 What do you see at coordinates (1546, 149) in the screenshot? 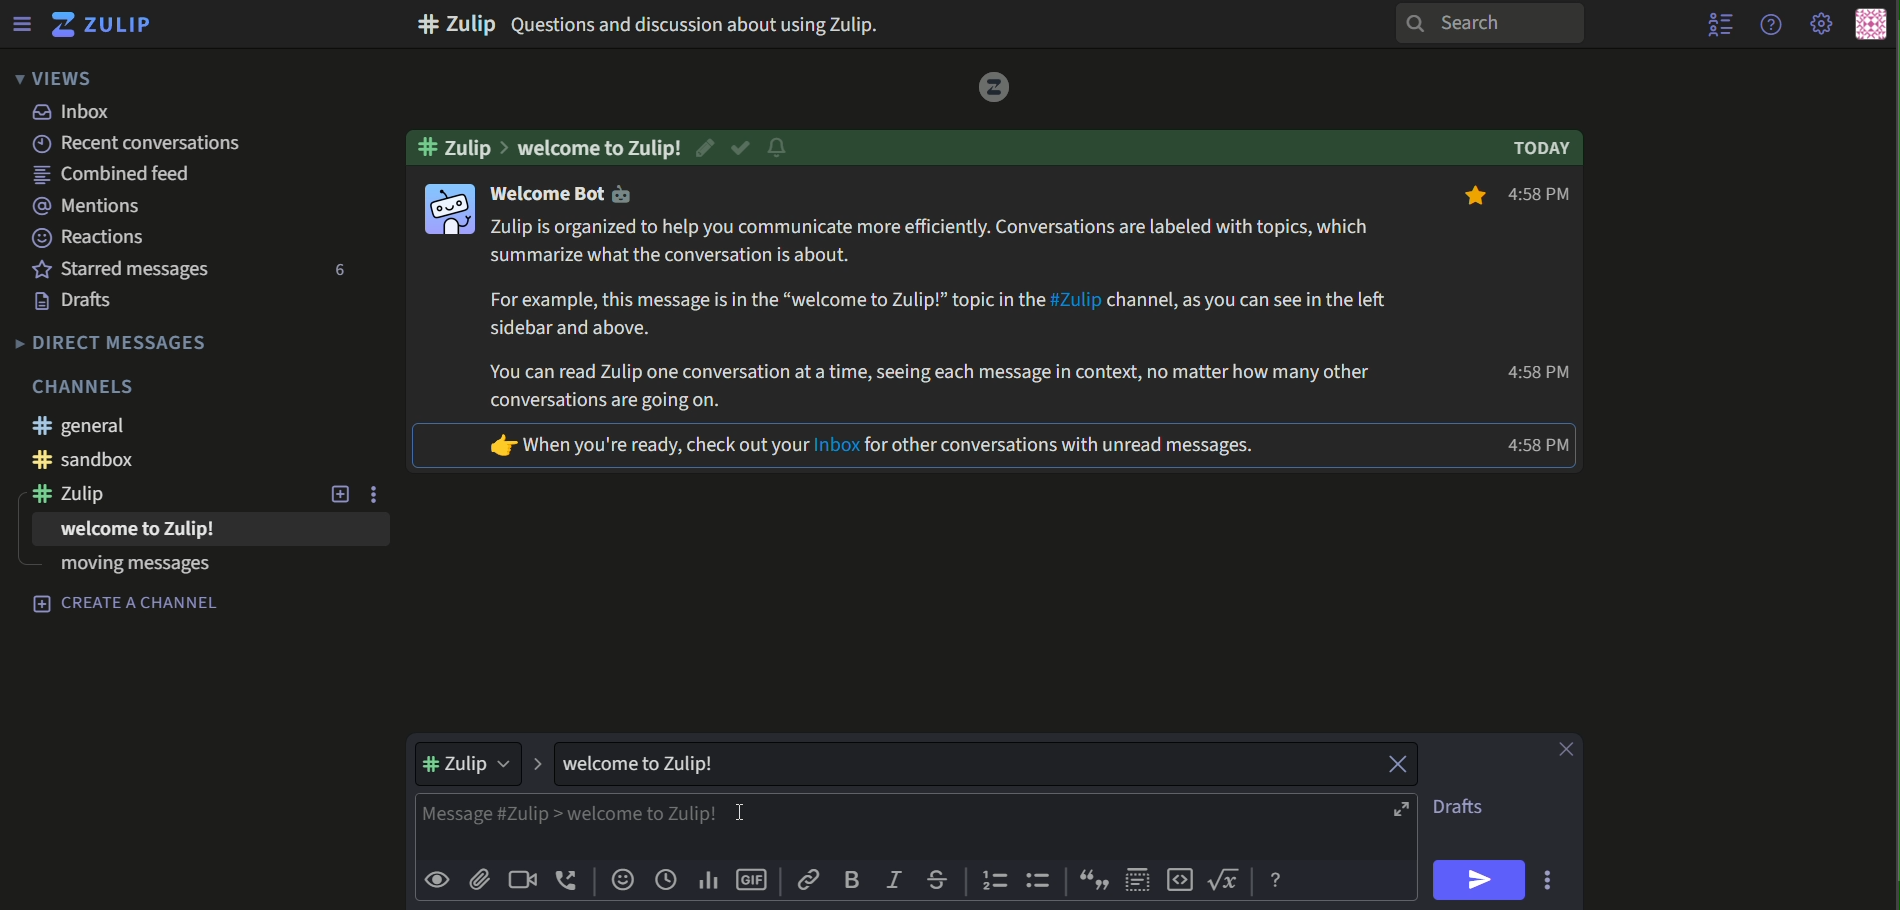
I see `text` at bounding box center [1546, 149].